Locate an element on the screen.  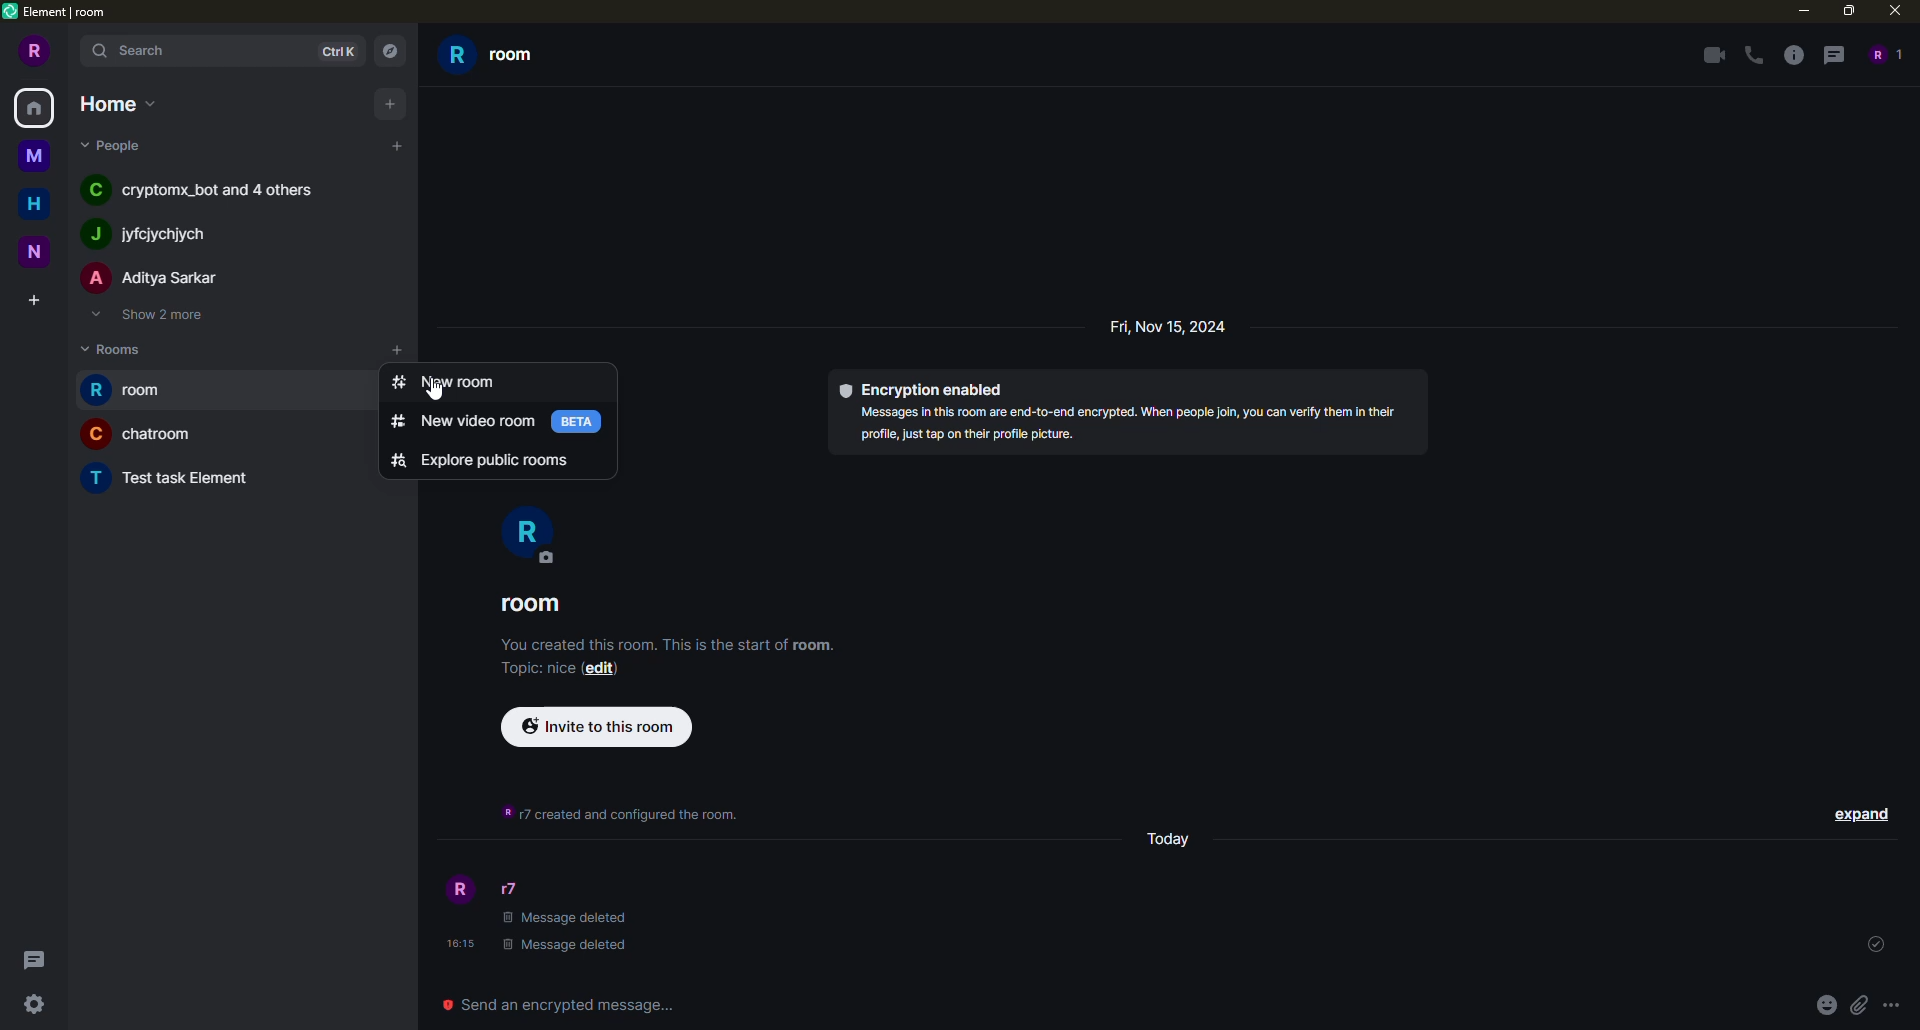
ctrlK is located at coordinates (336, 52).